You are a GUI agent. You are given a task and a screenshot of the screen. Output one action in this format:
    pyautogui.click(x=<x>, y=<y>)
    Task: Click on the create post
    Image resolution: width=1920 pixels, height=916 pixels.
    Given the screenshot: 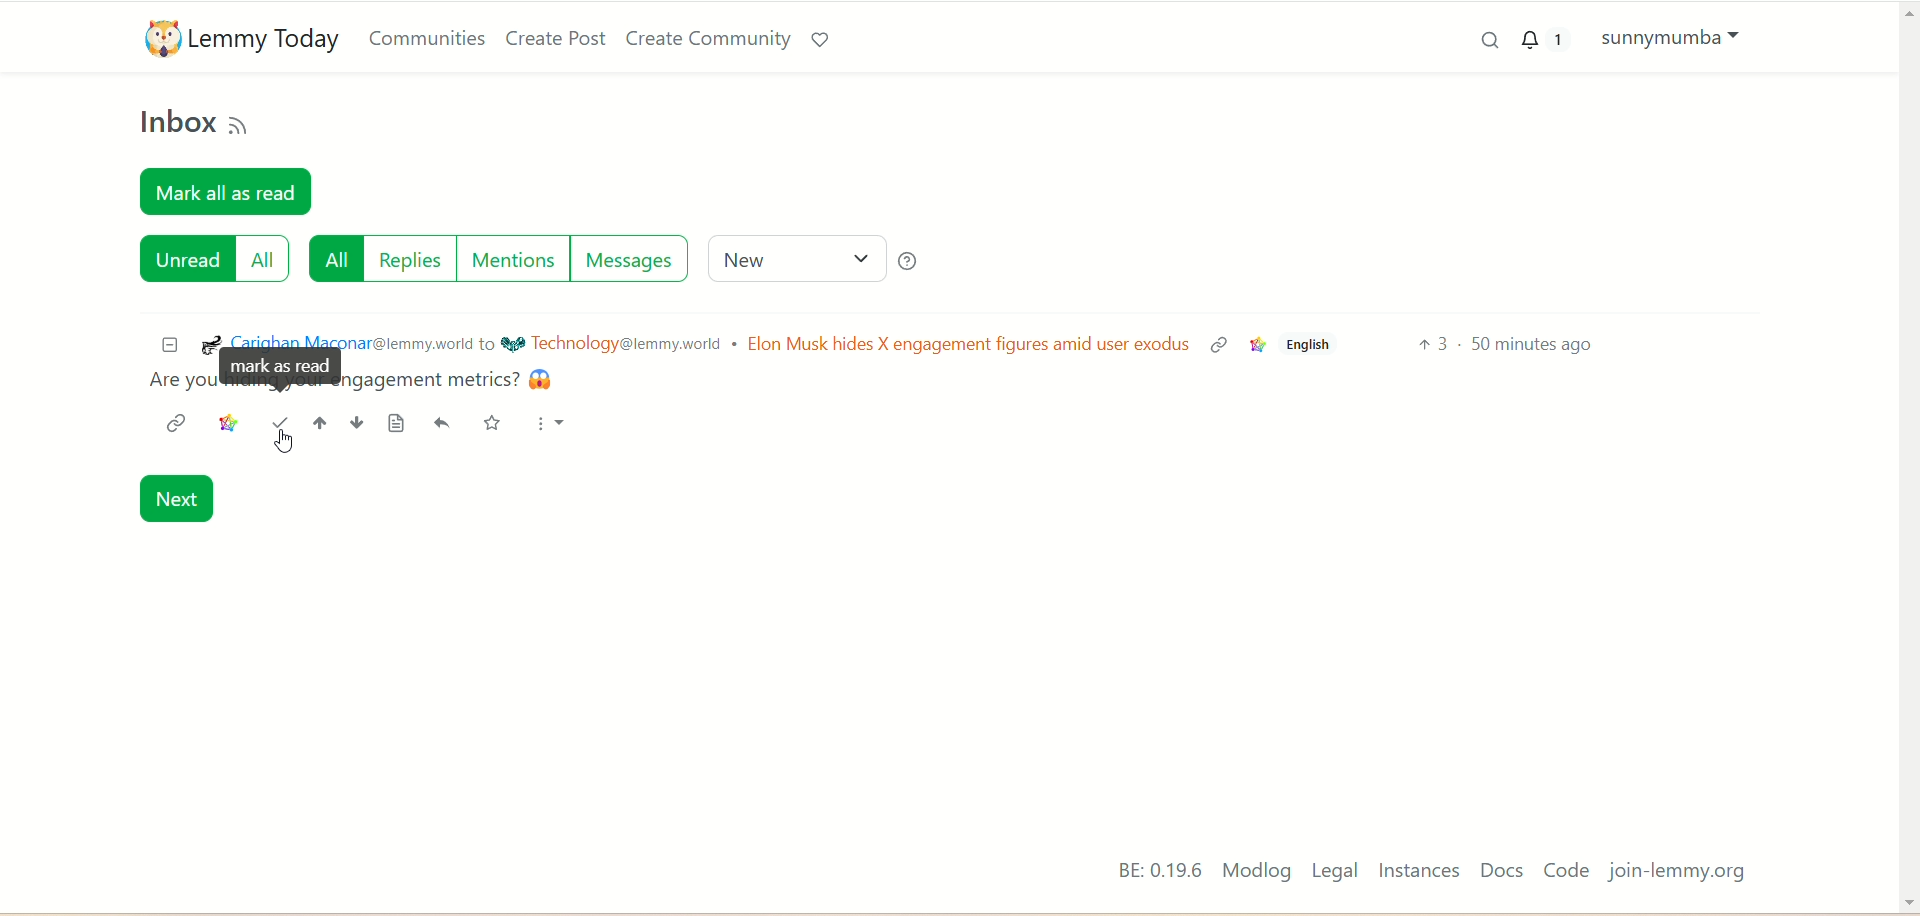 What is the action you would take?
    pyautogui.click(x=555, y=39)
    